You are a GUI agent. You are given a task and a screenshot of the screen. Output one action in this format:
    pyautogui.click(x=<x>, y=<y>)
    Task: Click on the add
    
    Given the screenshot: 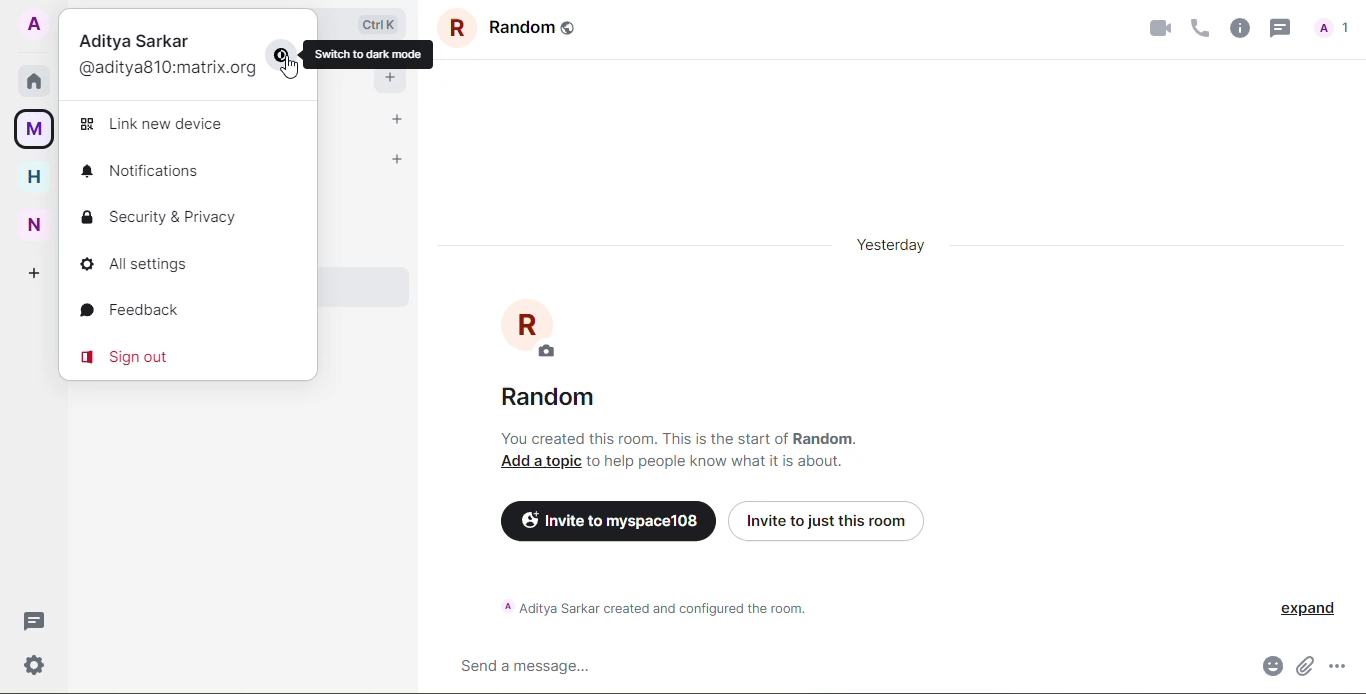 What is the action you would take?
    pyautogui.click(x=390, y=76)
    